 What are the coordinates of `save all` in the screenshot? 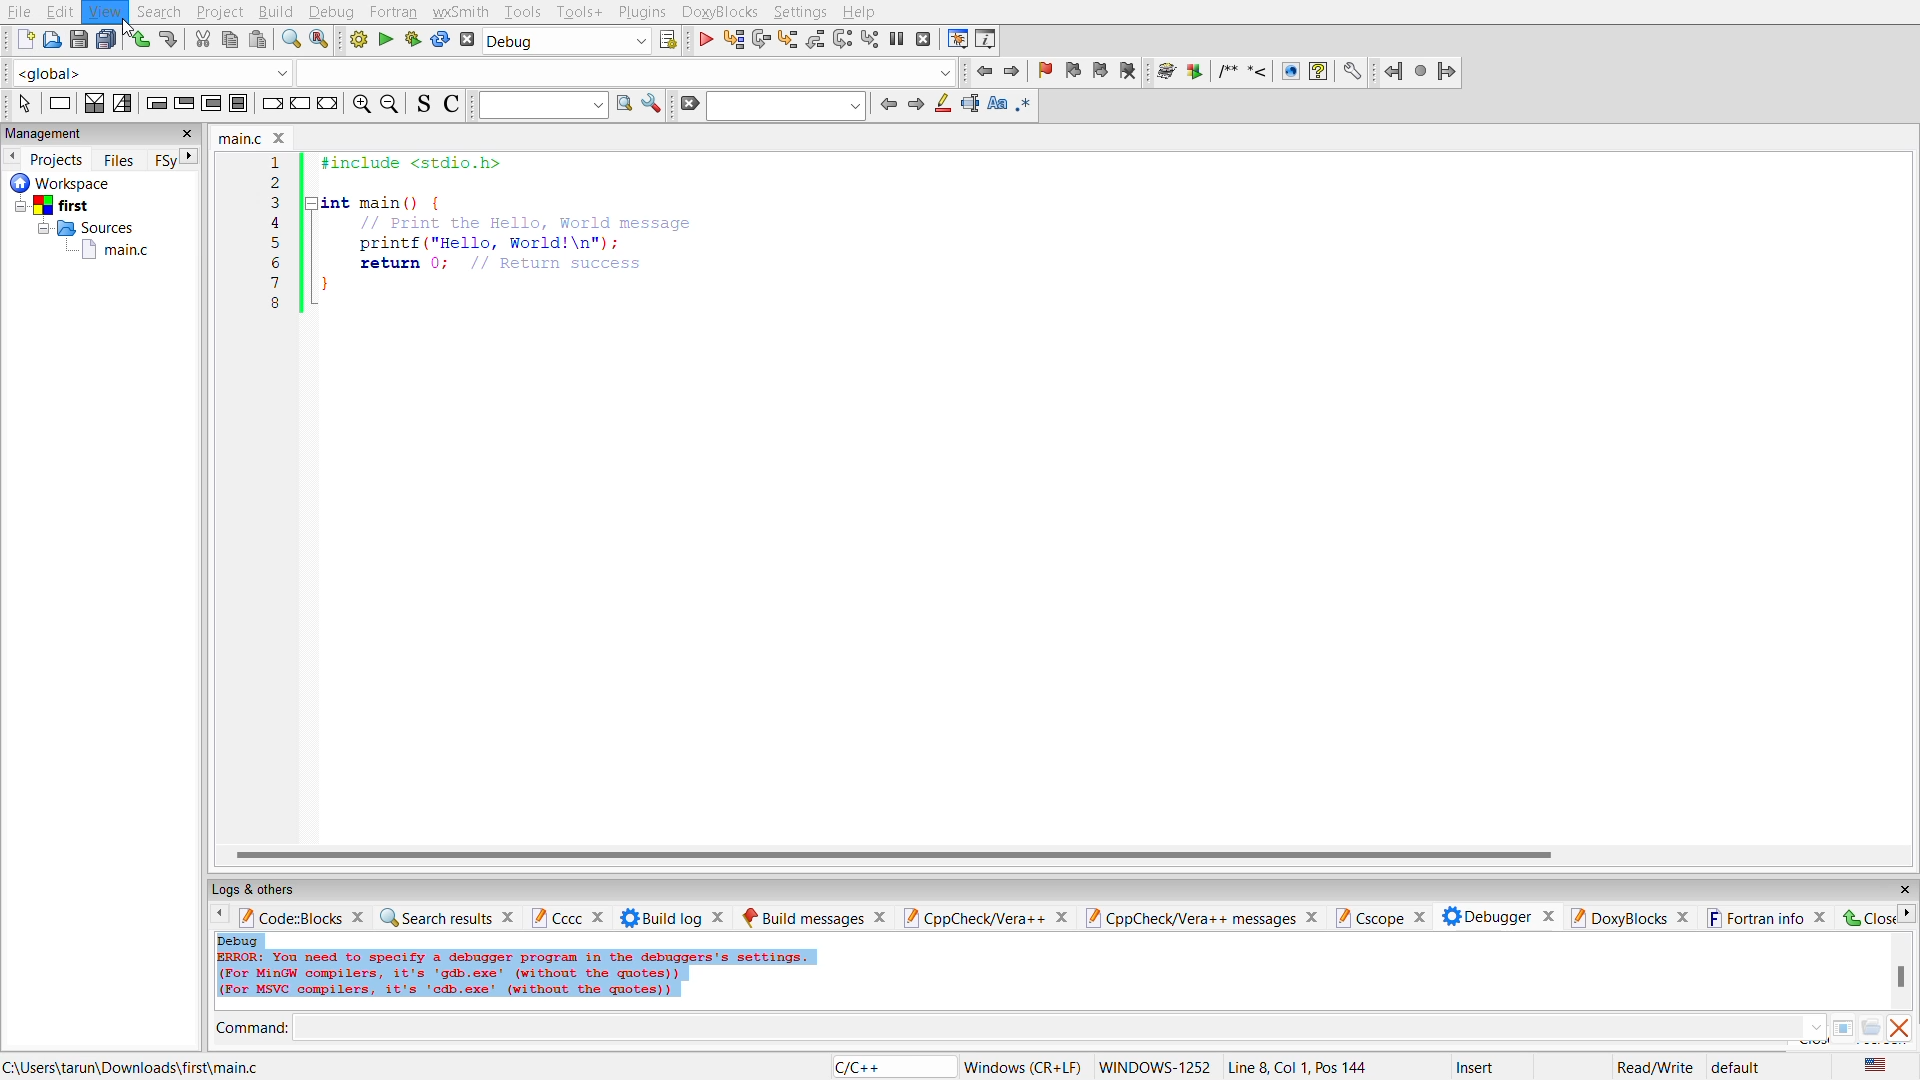 It's located at (104, 40).